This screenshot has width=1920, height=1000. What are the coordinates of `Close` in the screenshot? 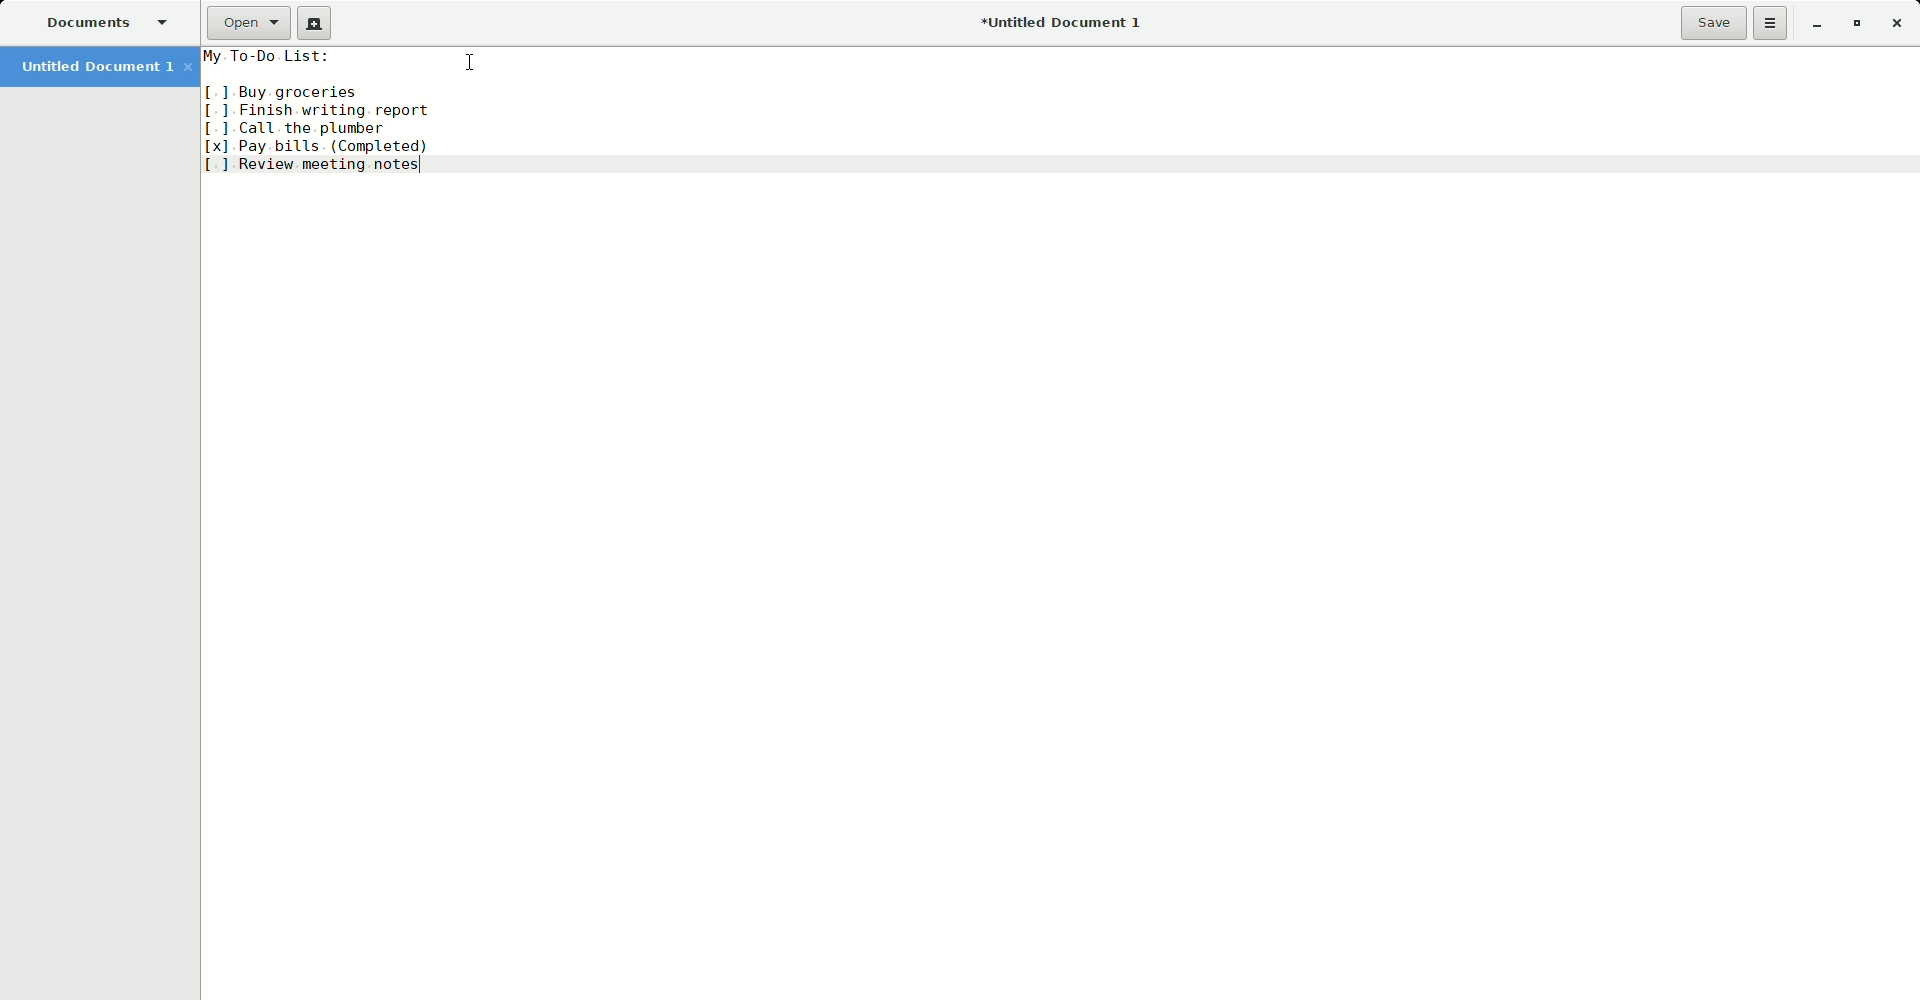 It's located at (1897, 23).